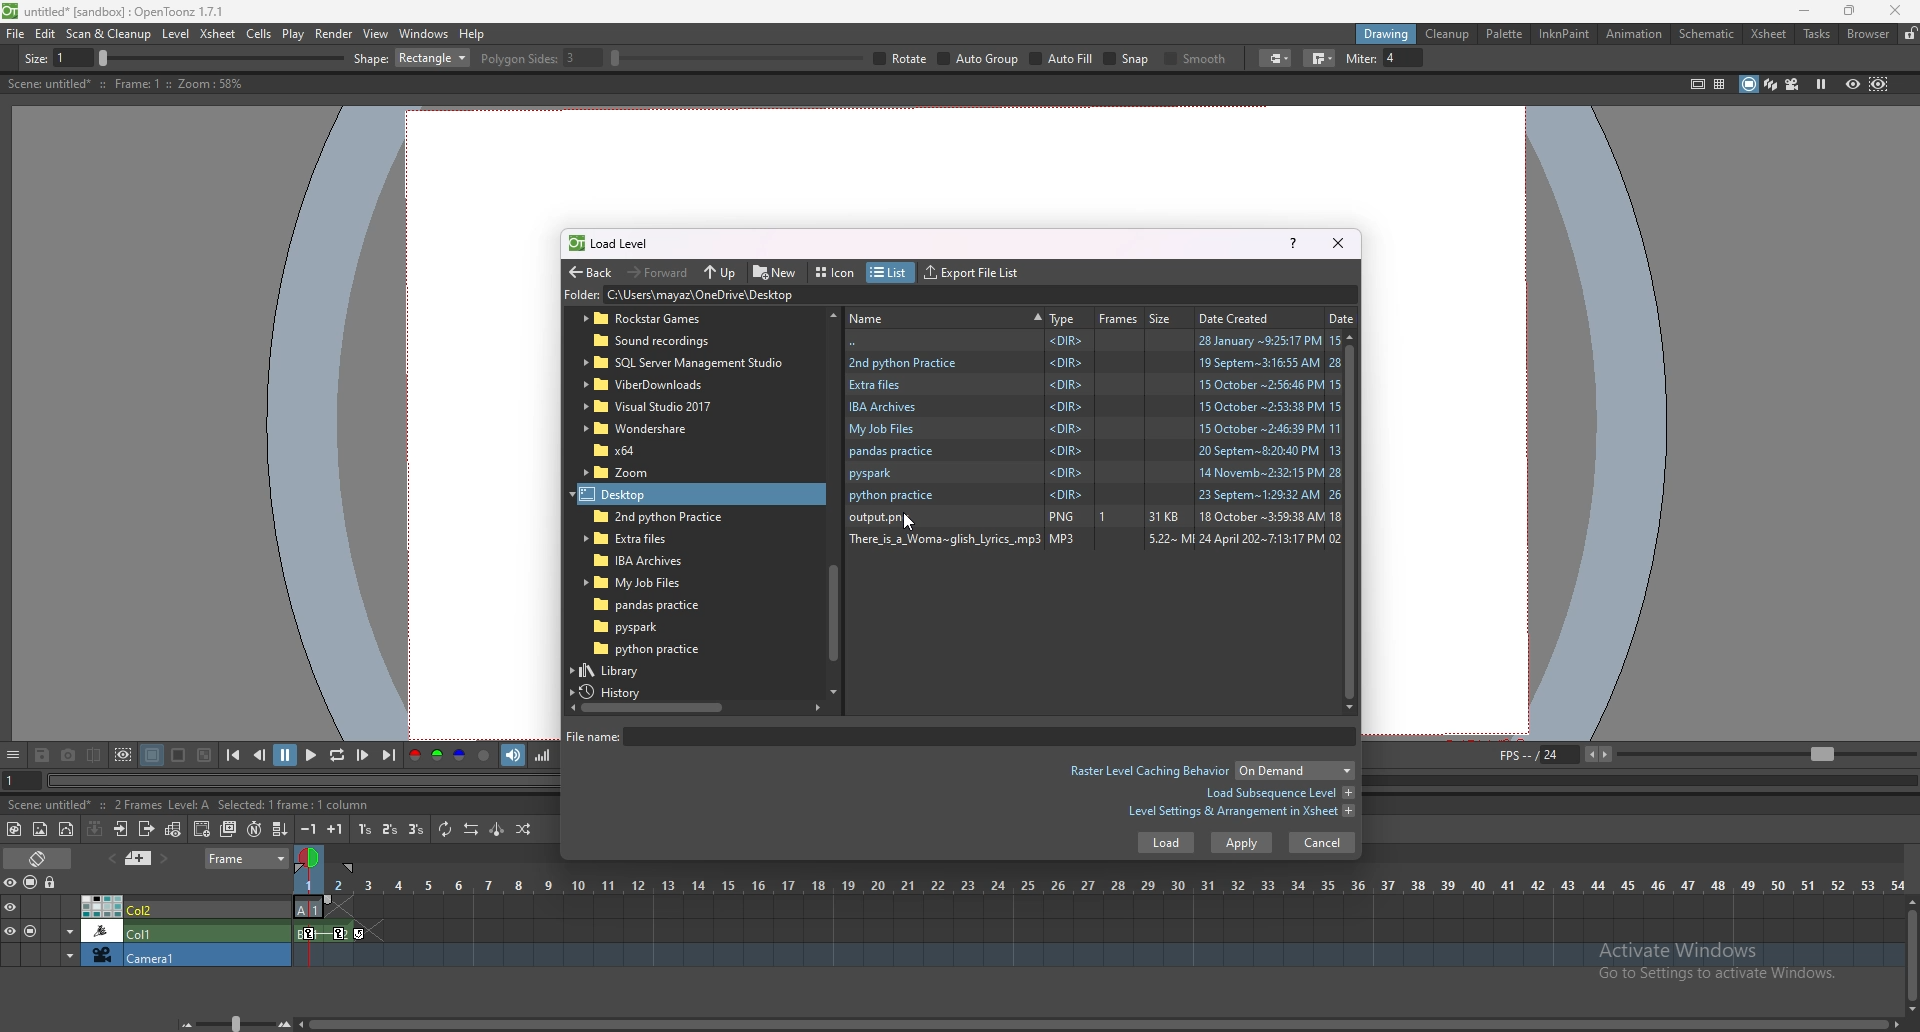  Describe the element at coordinates (1505, 33) in the screenshot. I see `palette` at that location.